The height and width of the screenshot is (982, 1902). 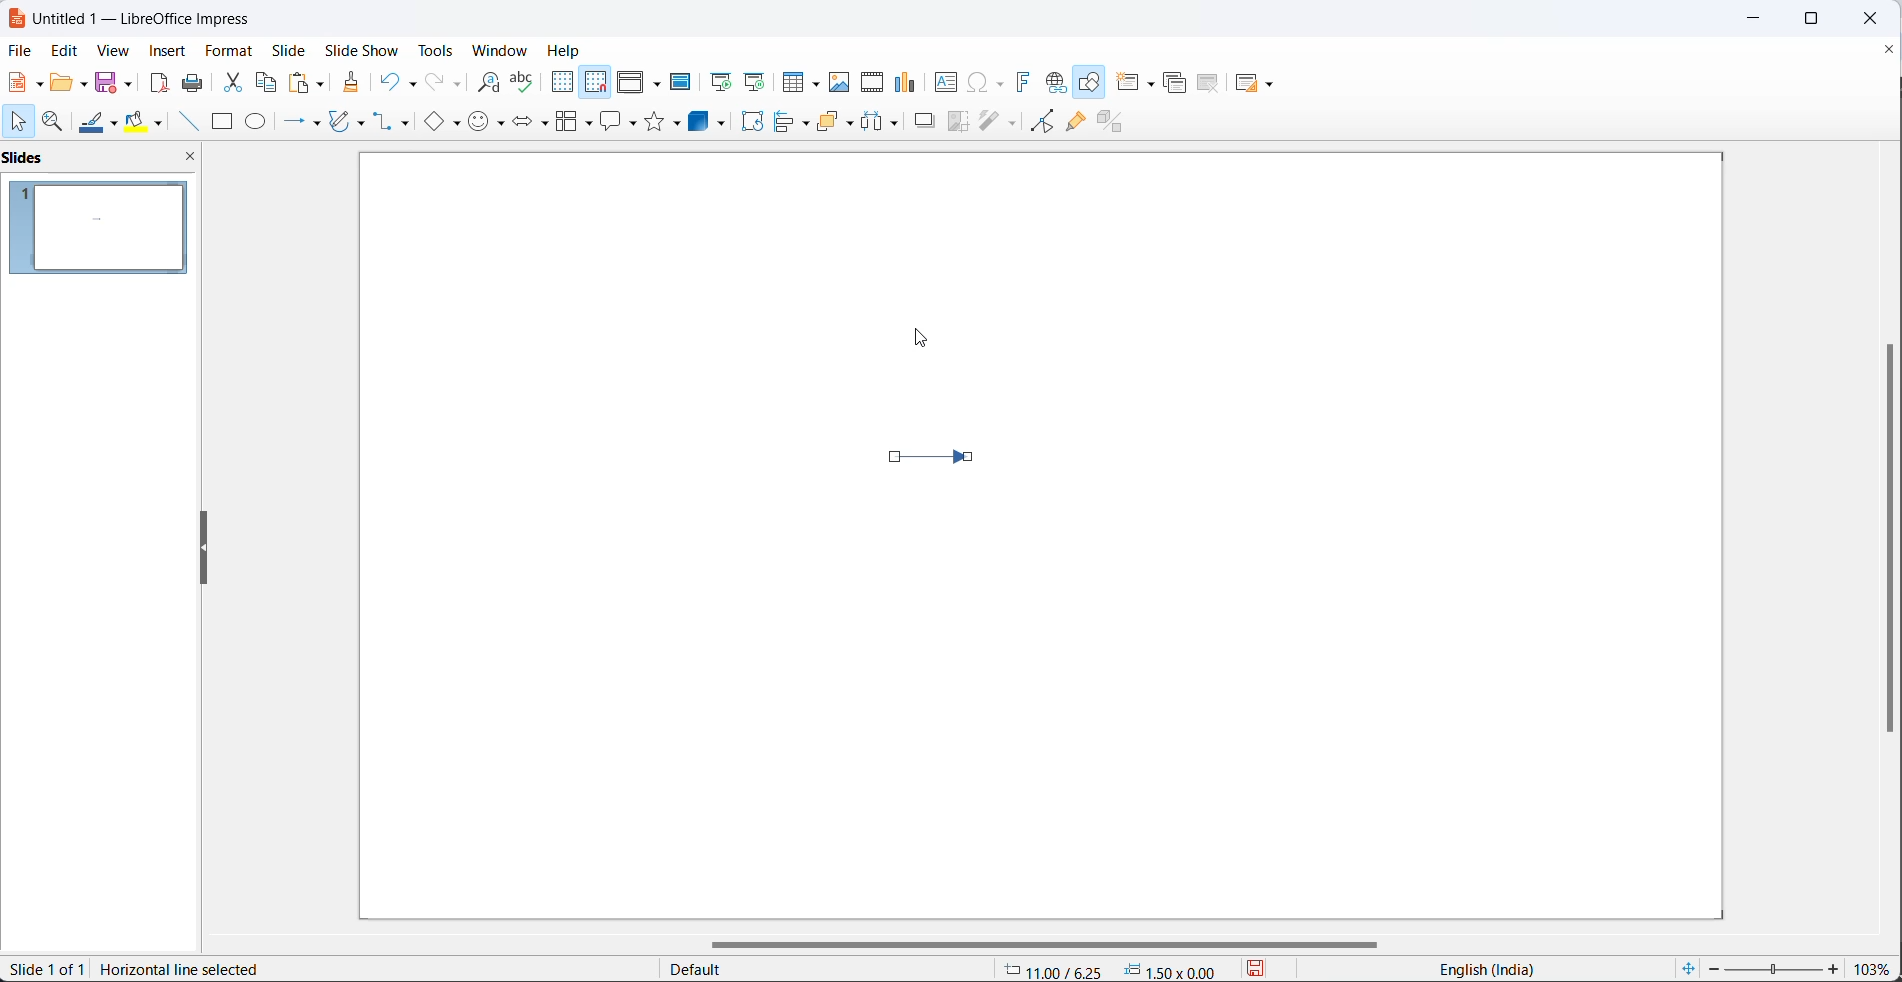 What do you see at coordinates (798, 81) in the screenshot?
I see `insert table` at bounding box center [798, 81].